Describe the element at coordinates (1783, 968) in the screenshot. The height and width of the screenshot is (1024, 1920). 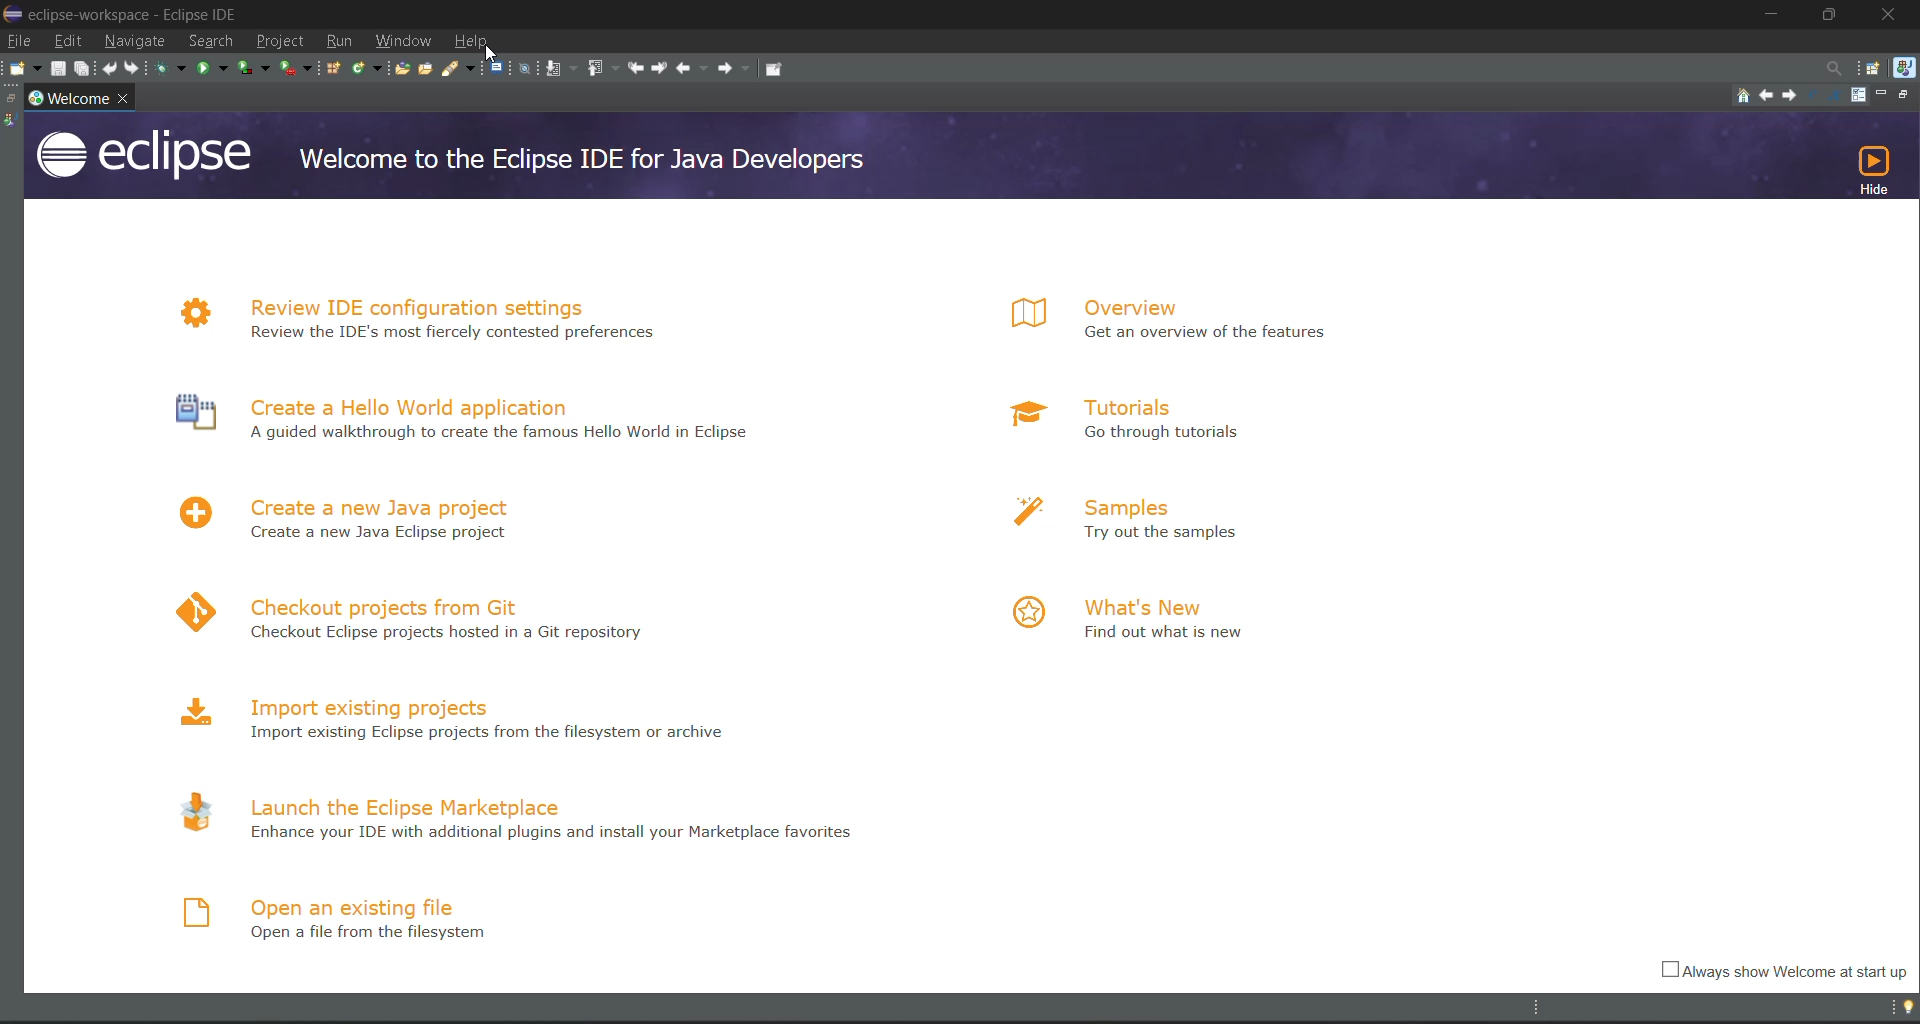
I see `Always show welcome at start up` at that location.